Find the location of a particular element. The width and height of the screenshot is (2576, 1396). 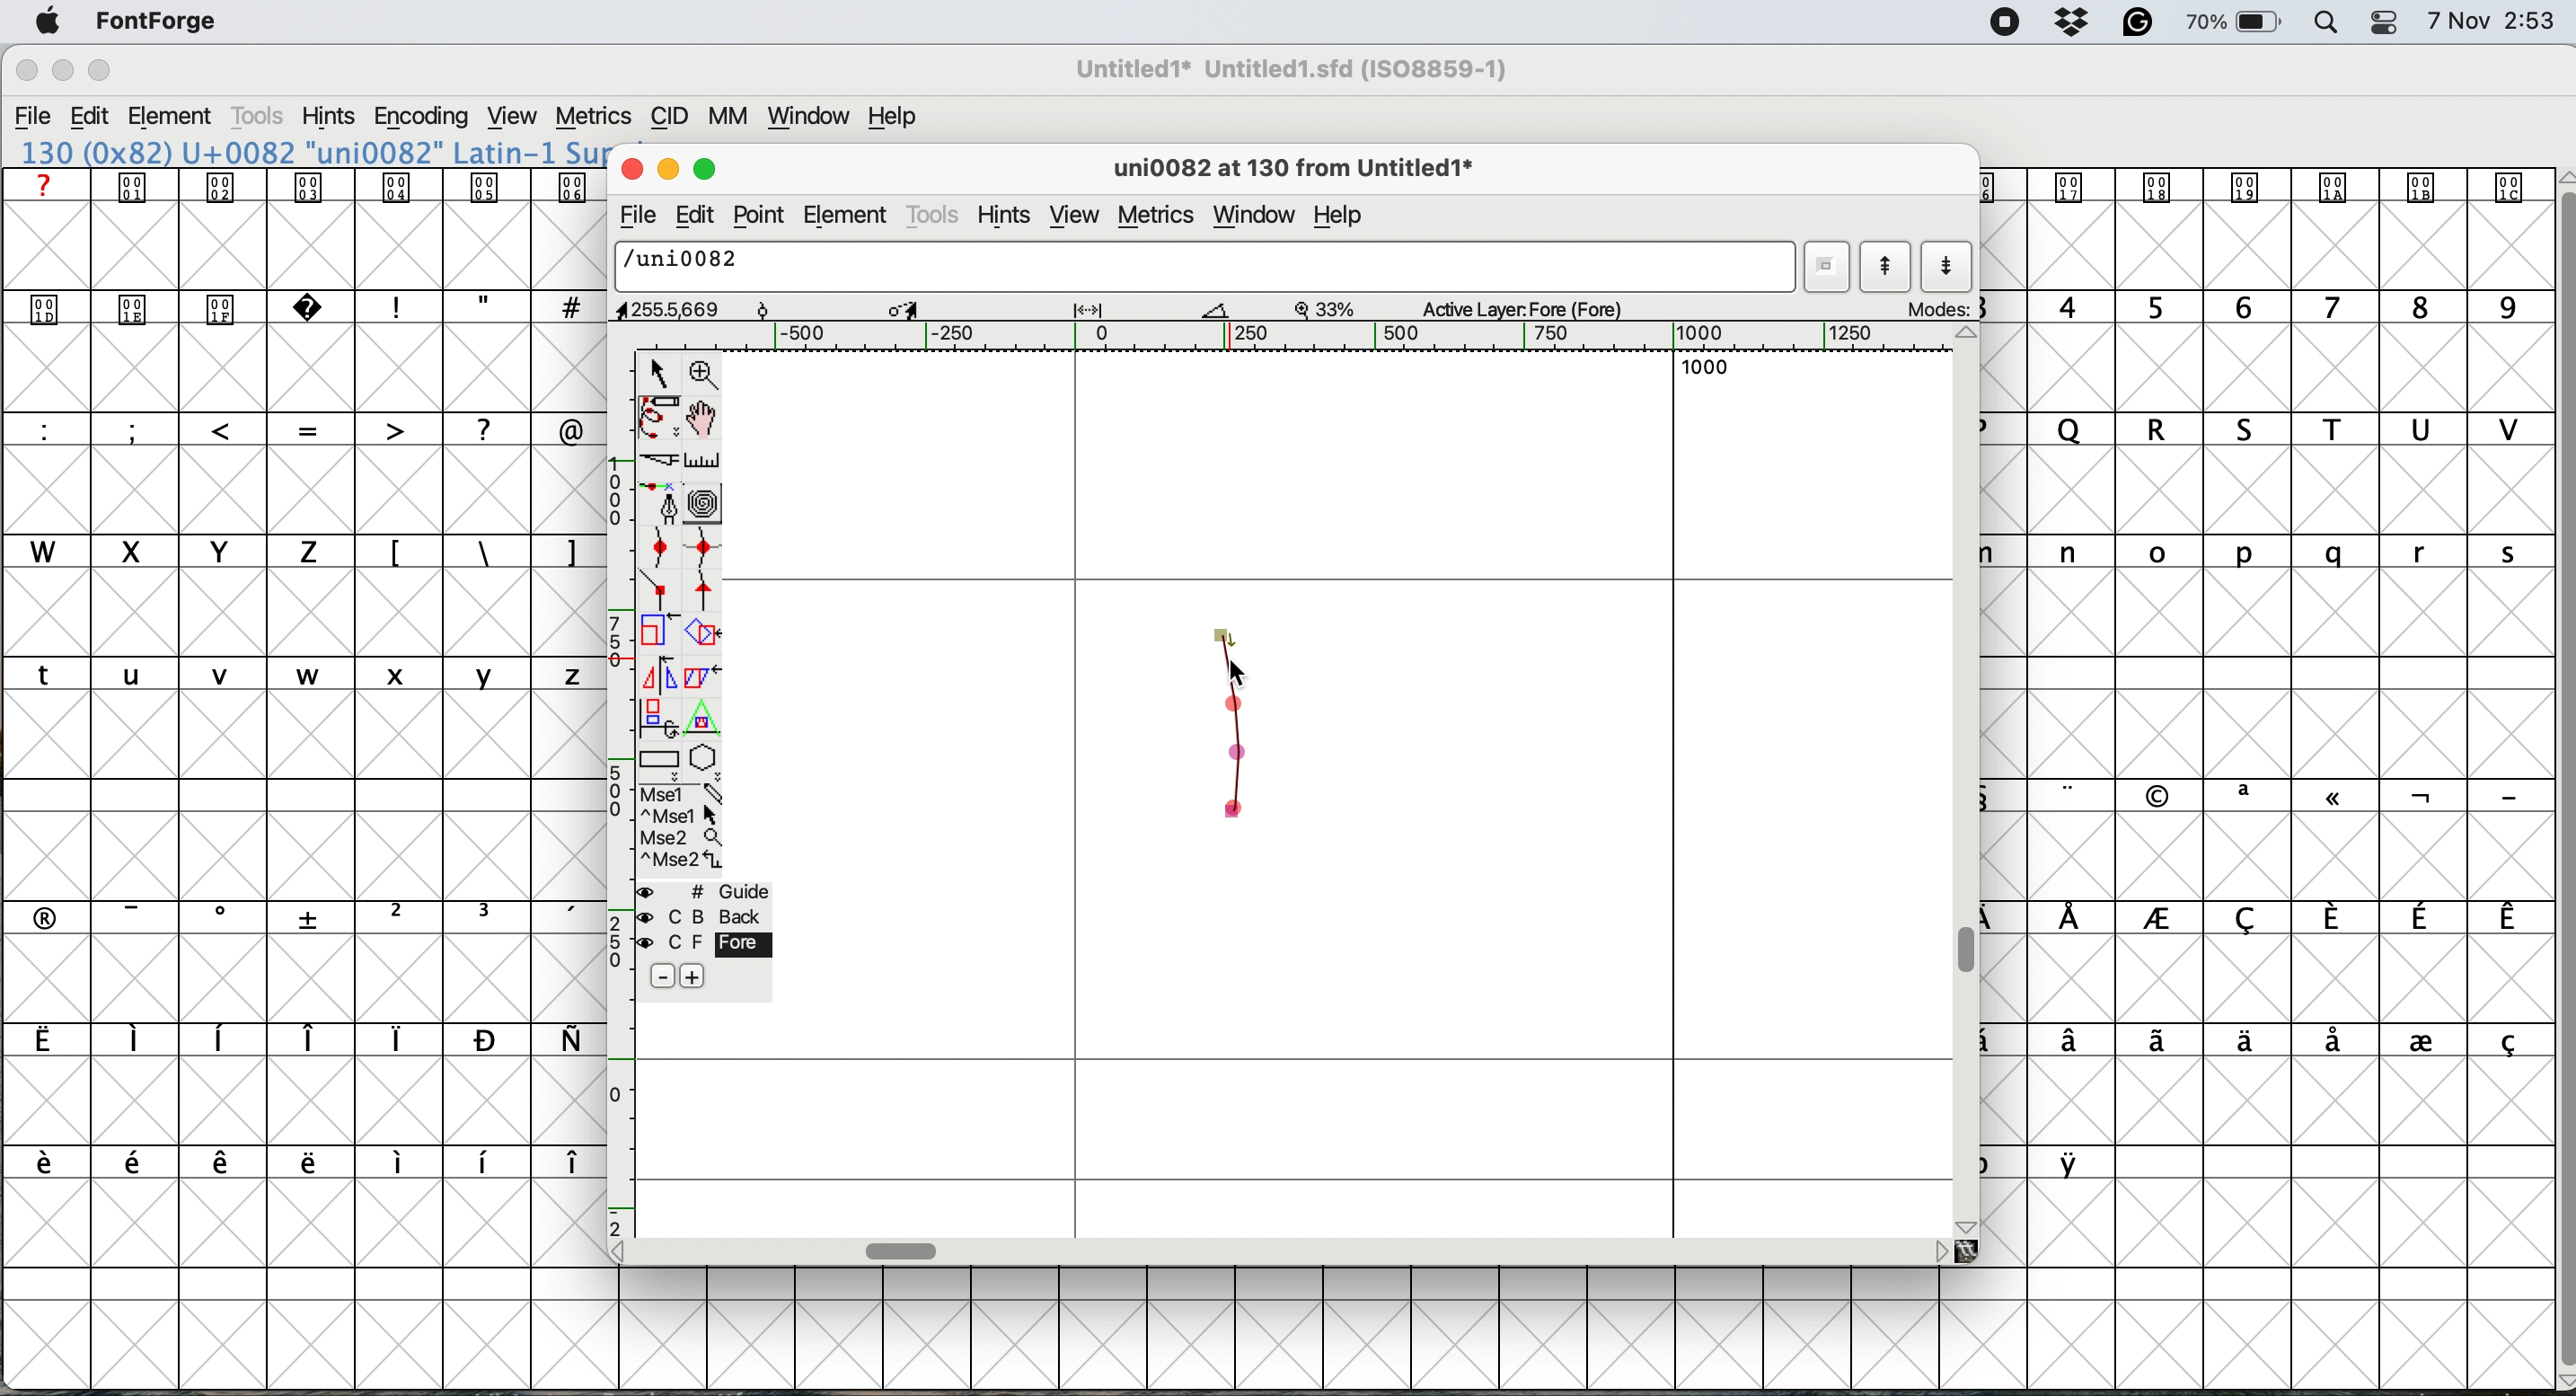

element is located at coordinates (181, 116).